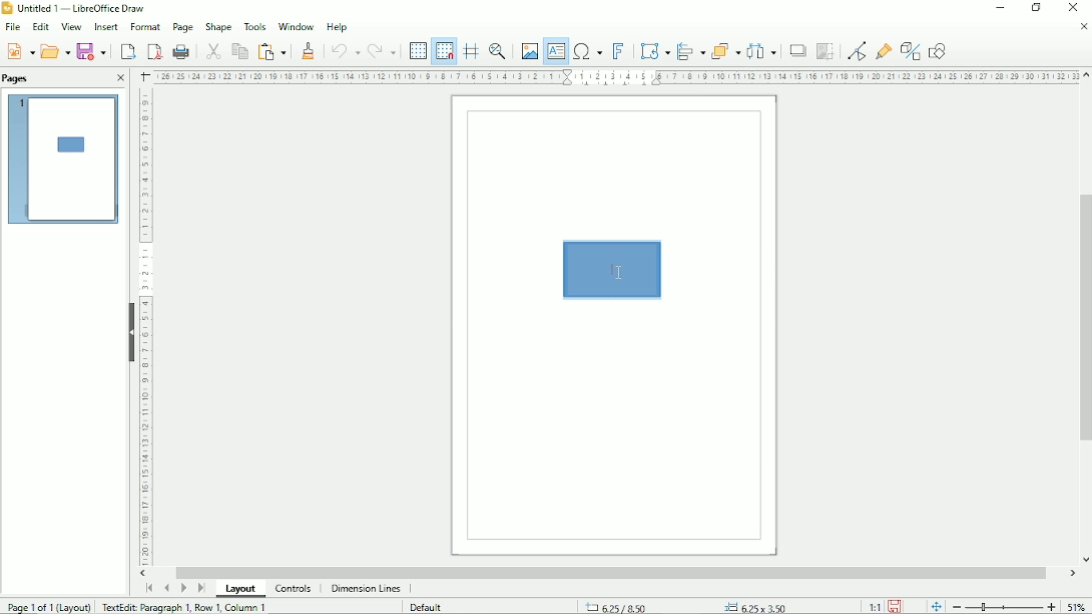  Describe the element at coordinates (366, 588) in the screenshot. I see `Dimension lines` at that location.